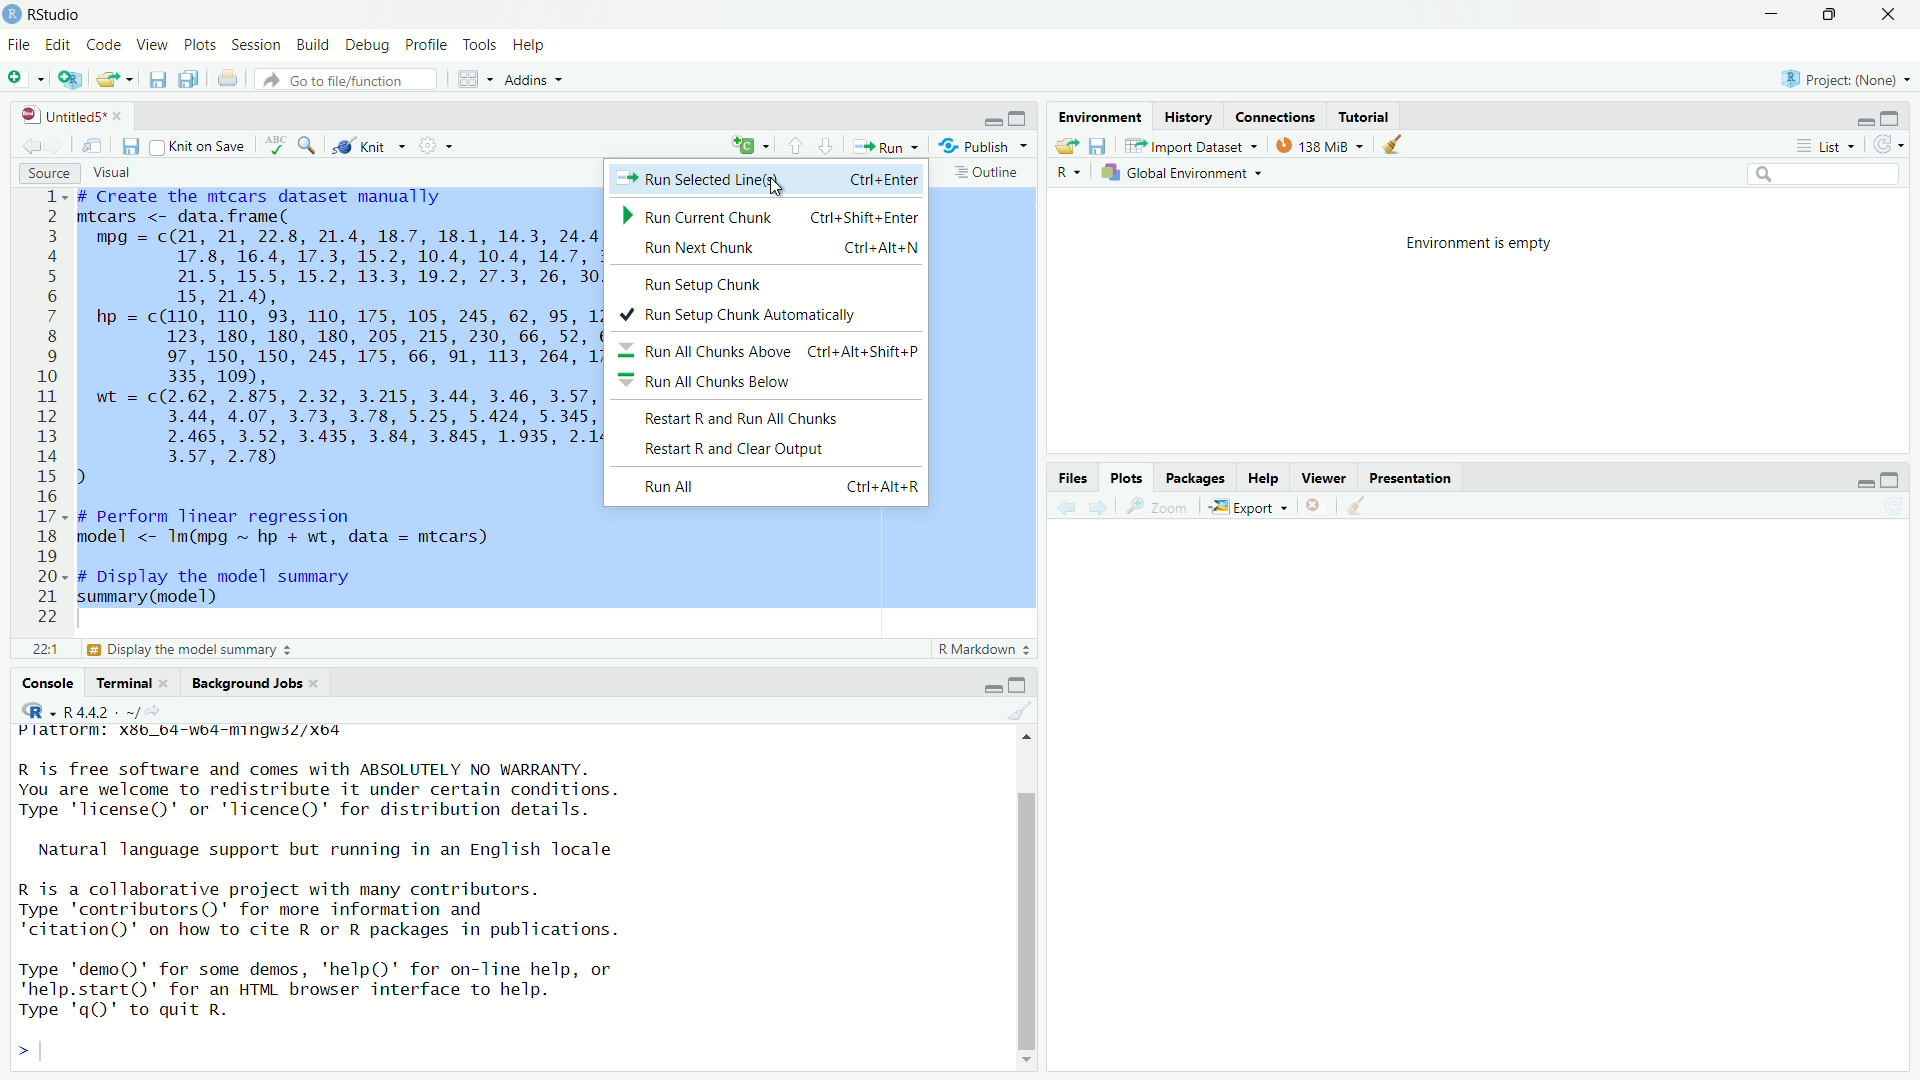 The width and height of the screenshot is (1920, 1080). What do you see at coordinates (12, 14) in the screenshot?
I see `app icon` at bounding box center [12, 14].